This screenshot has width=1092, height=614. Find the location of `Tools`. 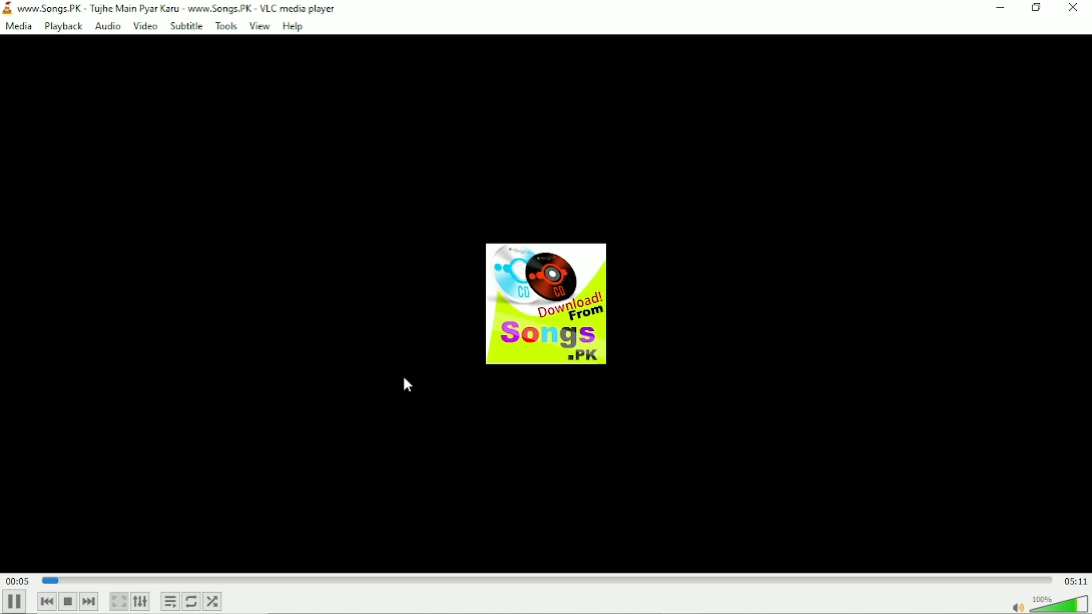

Tools is located at coordinates (227, 26).